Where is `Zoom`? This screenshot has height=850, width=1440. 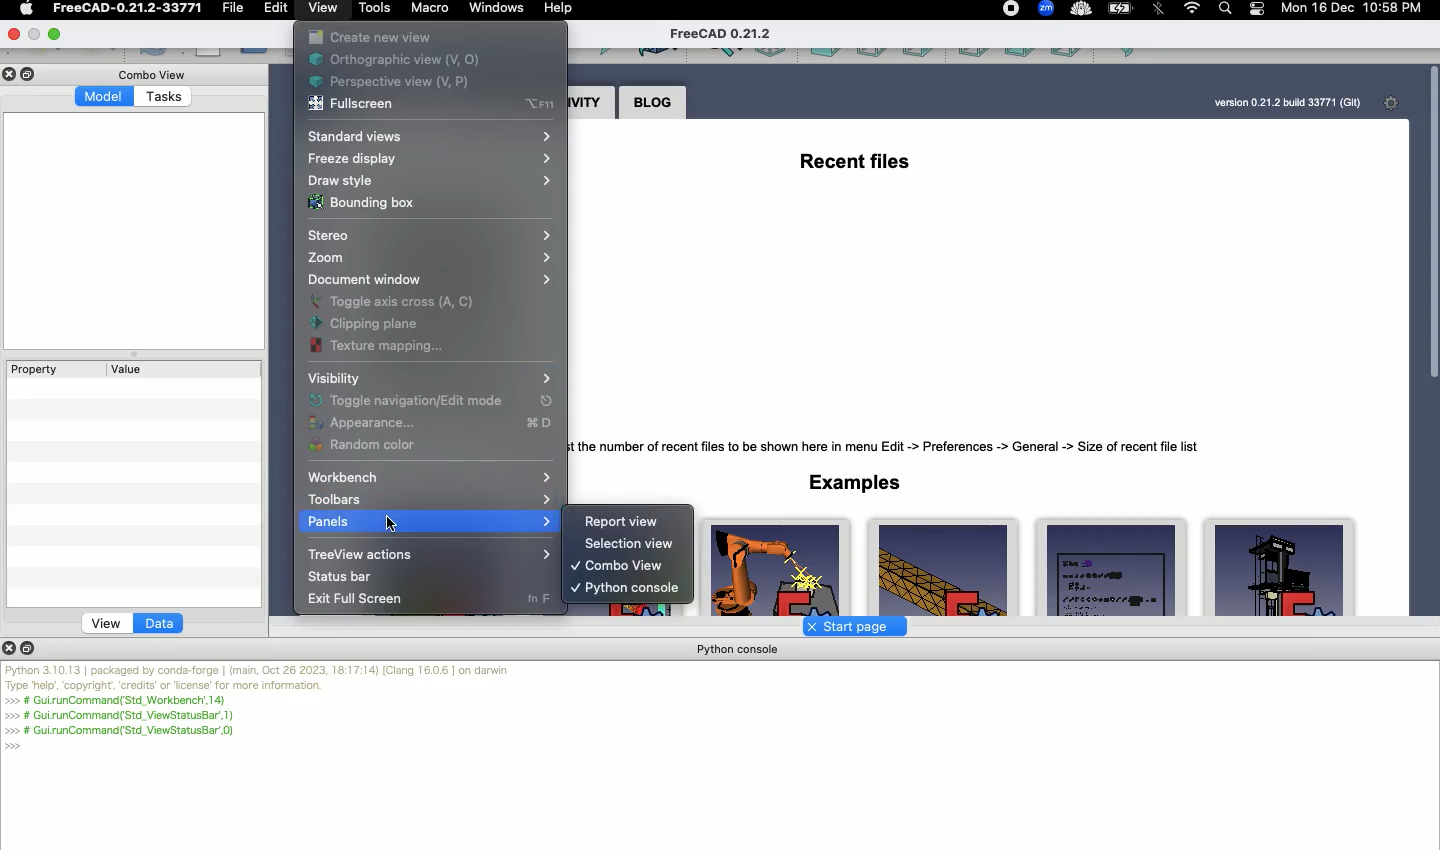
Zoom is located at coordinates (425, 259).